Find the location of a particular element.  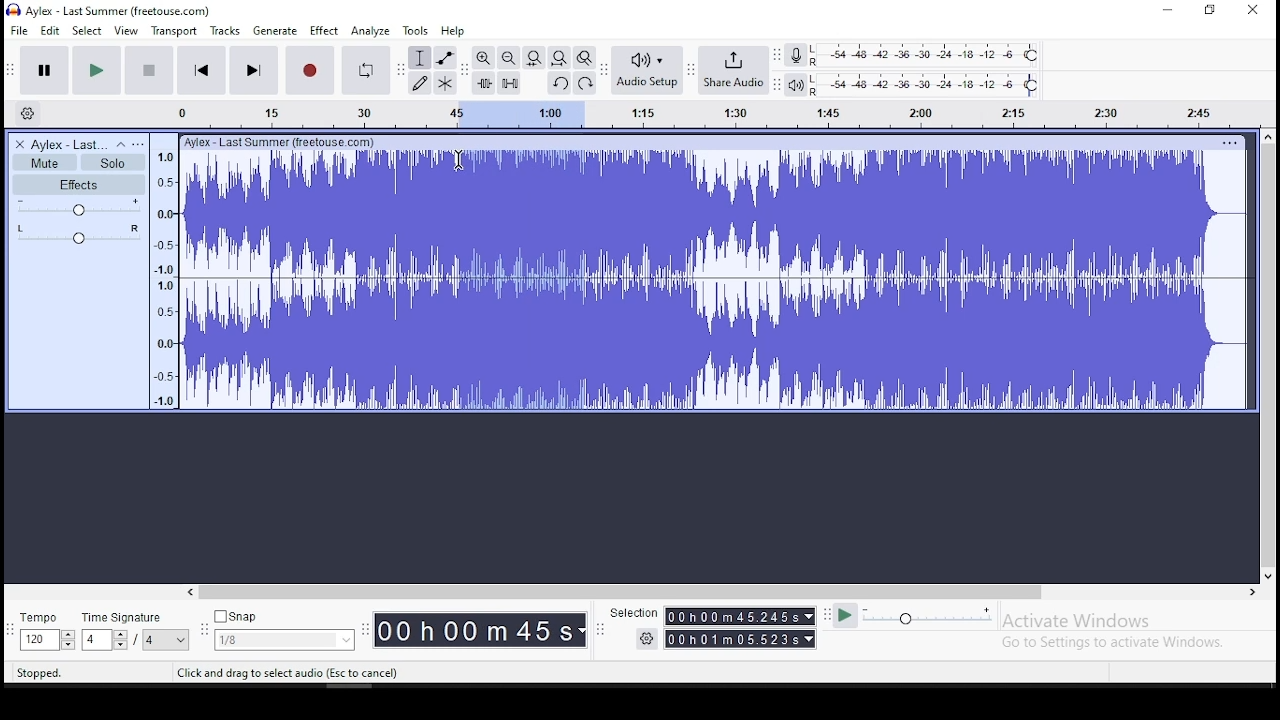

timeline settings is located at coordinates (28, 112).